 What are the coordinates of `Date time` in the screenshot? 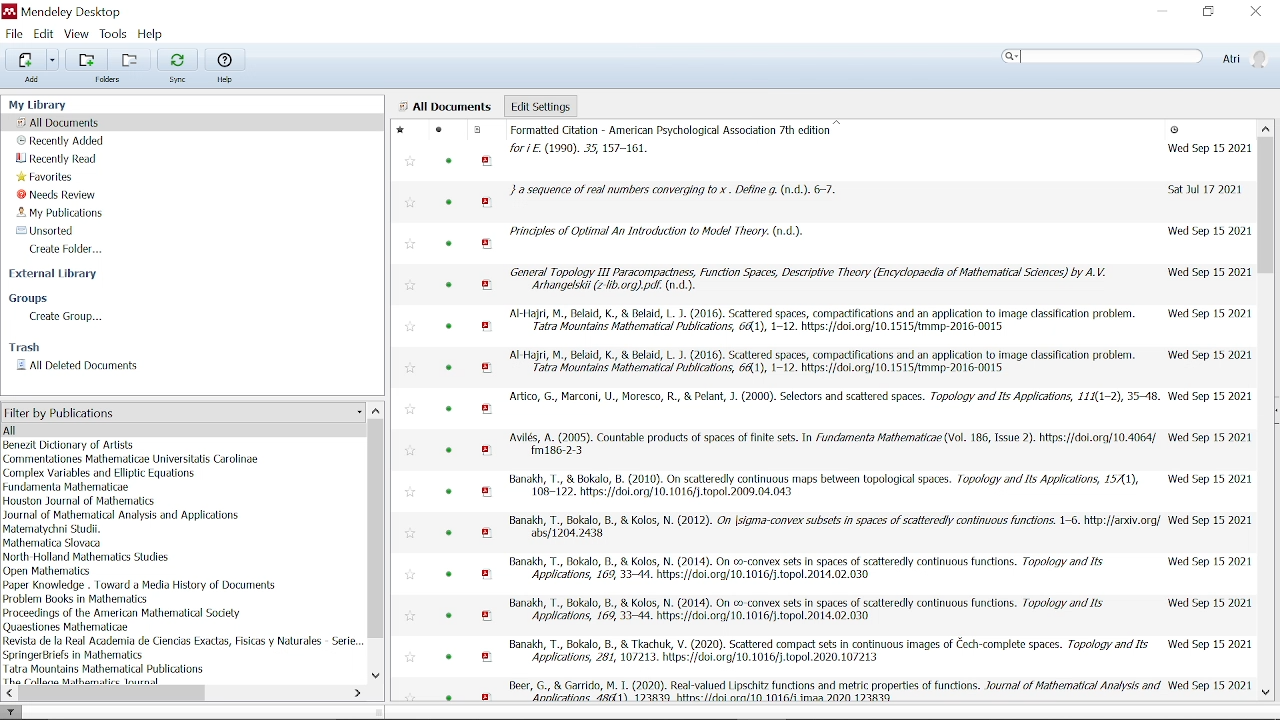 It's located at (1208, 313).